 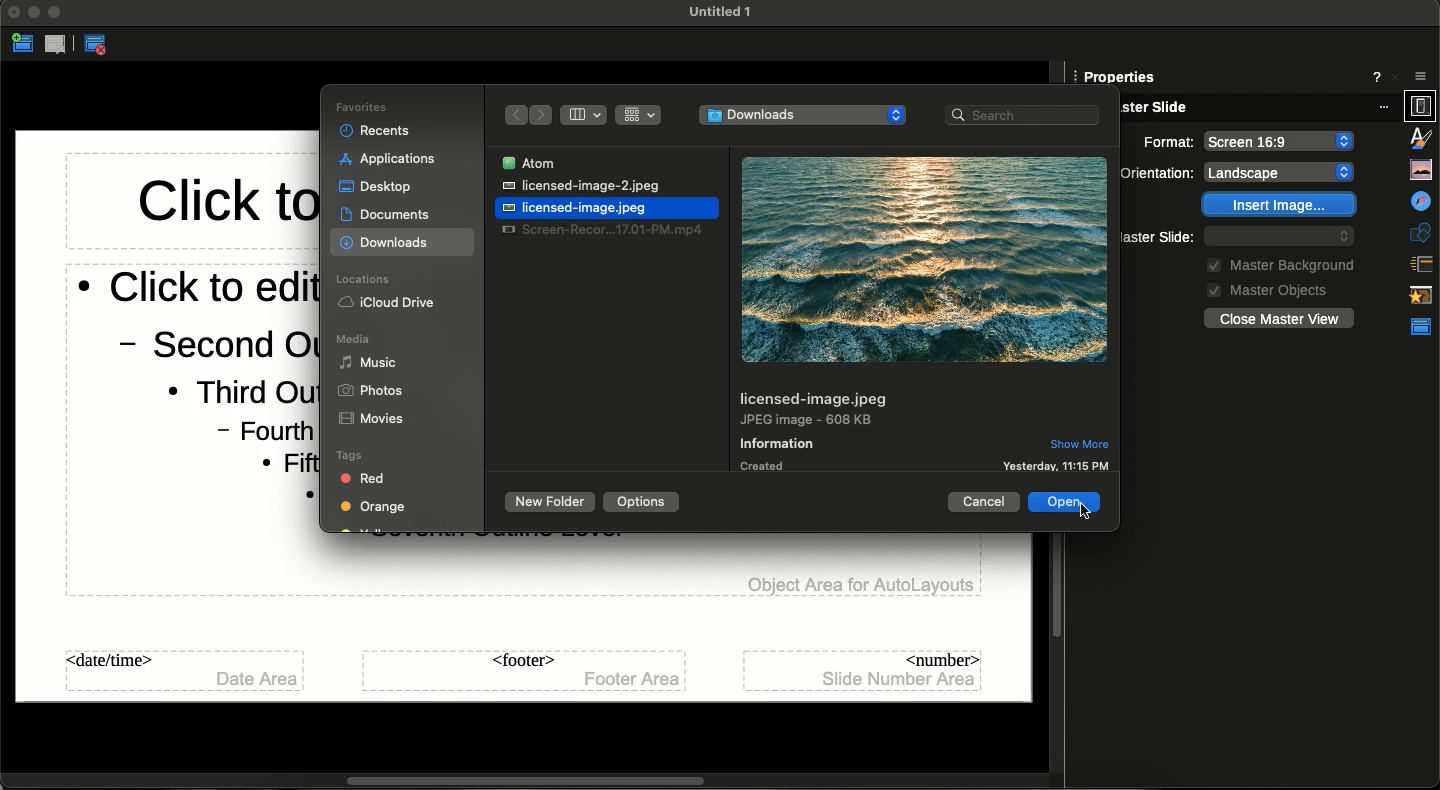 I want to click on Movies, so click(x=364, y=418).